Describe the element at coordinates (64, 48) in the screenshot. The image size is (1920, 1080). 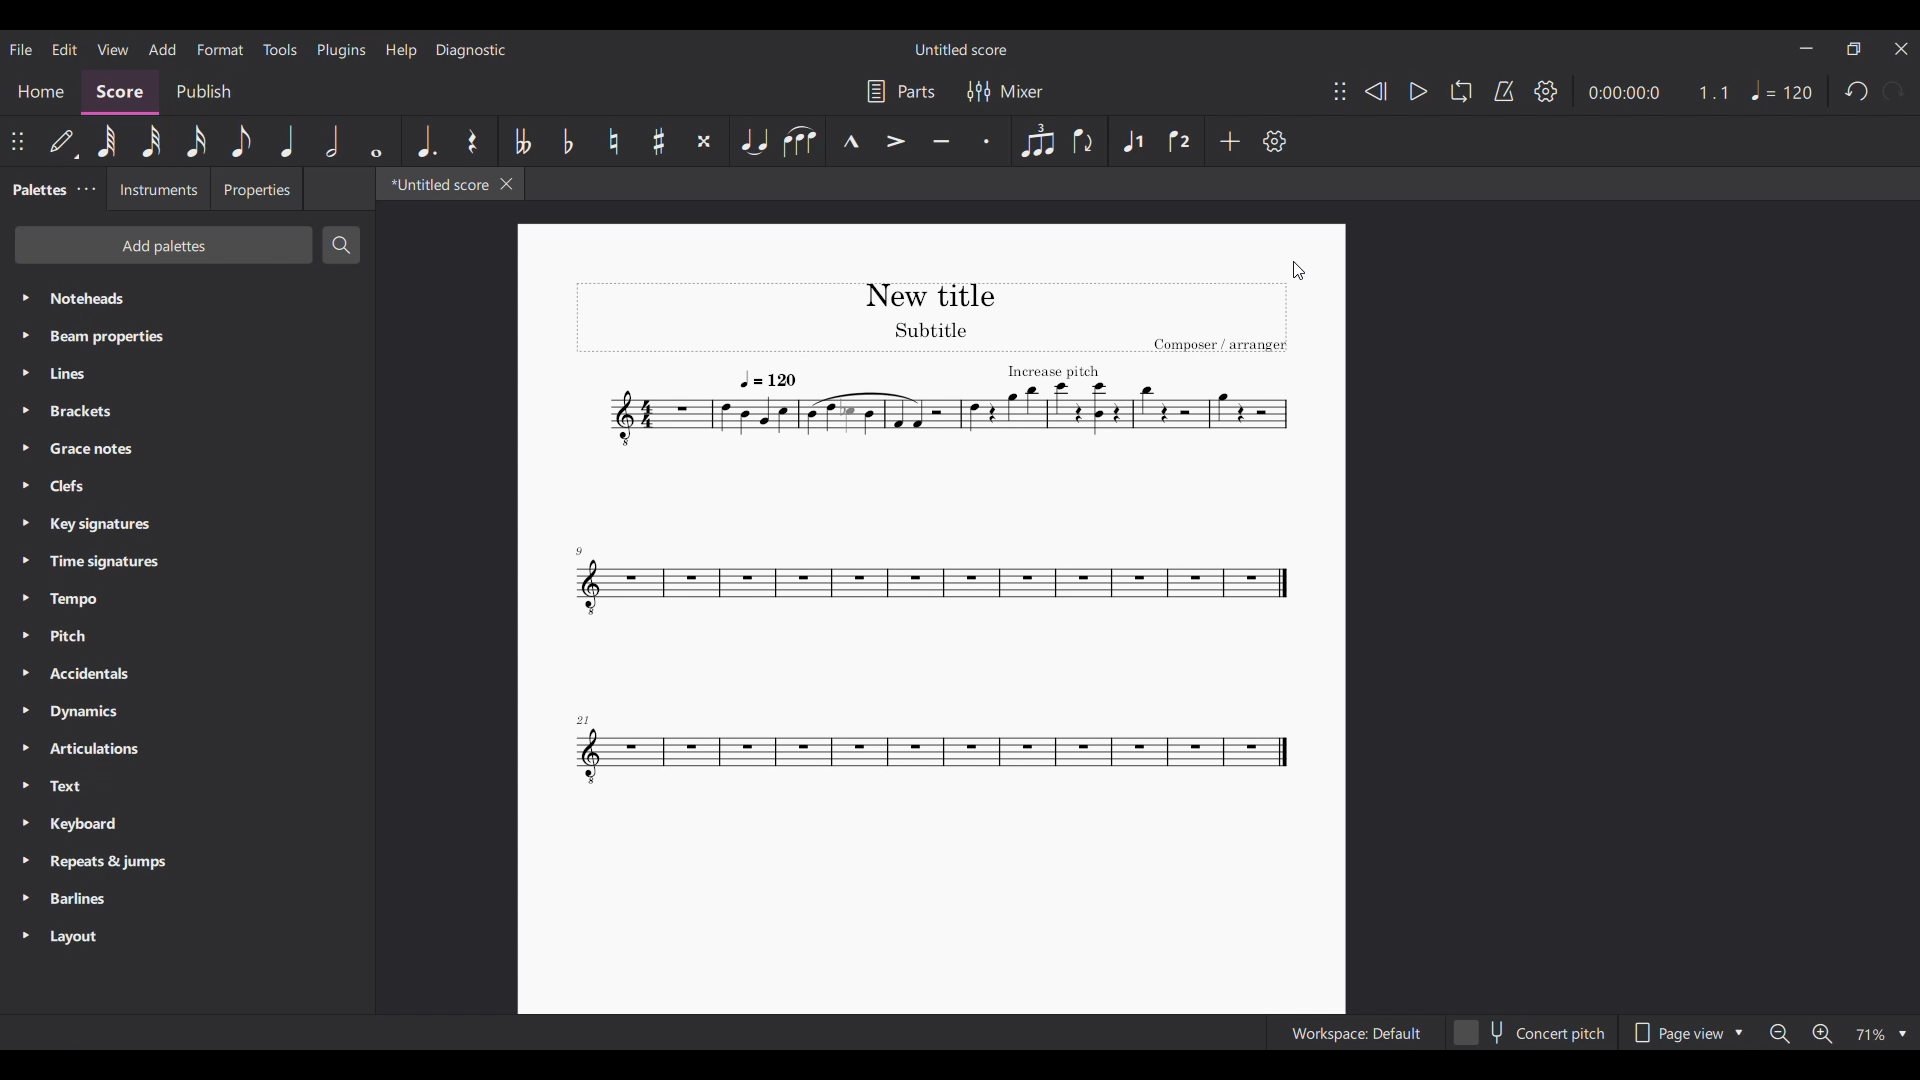
I see `Edit menu` at that location.